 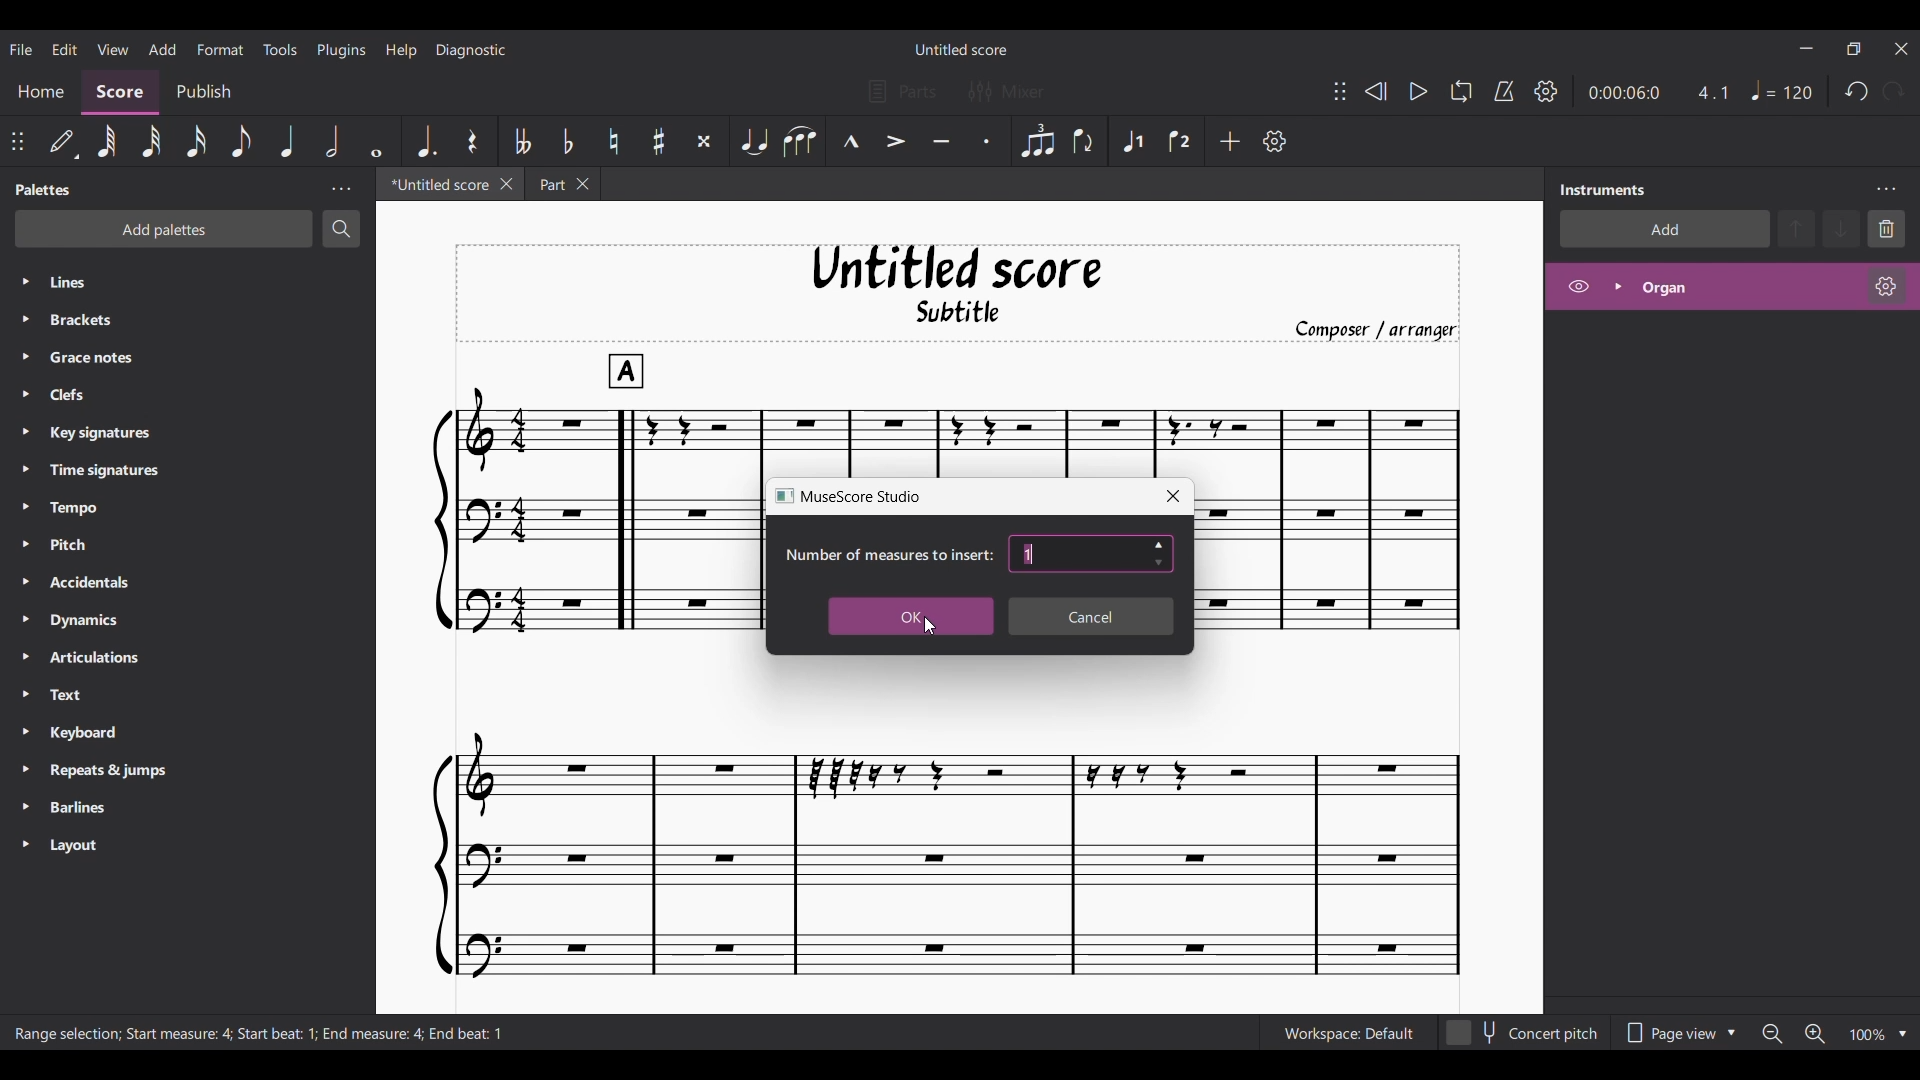 What do you see at coordinates (1806, 48) in the screenshot?
I see `Minimize` at bounding box center [1806, 48].